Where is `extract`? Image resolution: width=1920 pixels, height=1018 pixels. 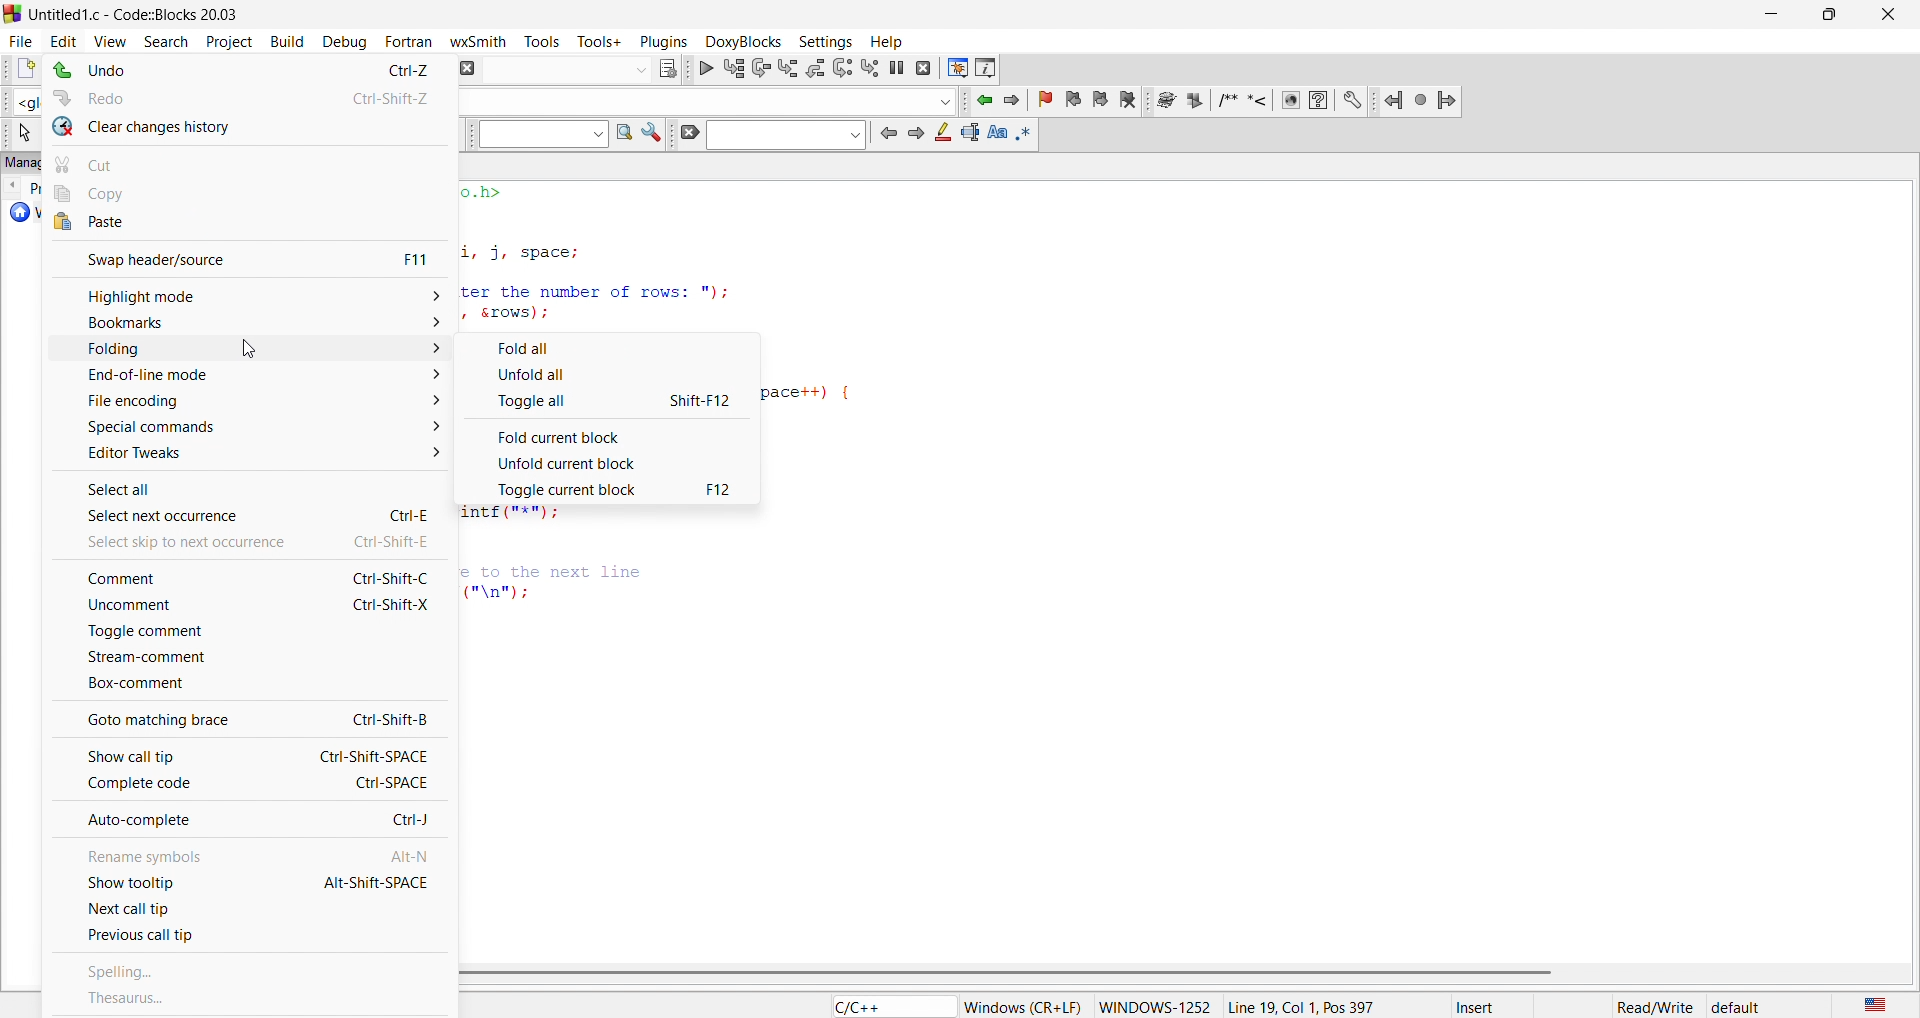 extract is located at coordinates (1196, 102).